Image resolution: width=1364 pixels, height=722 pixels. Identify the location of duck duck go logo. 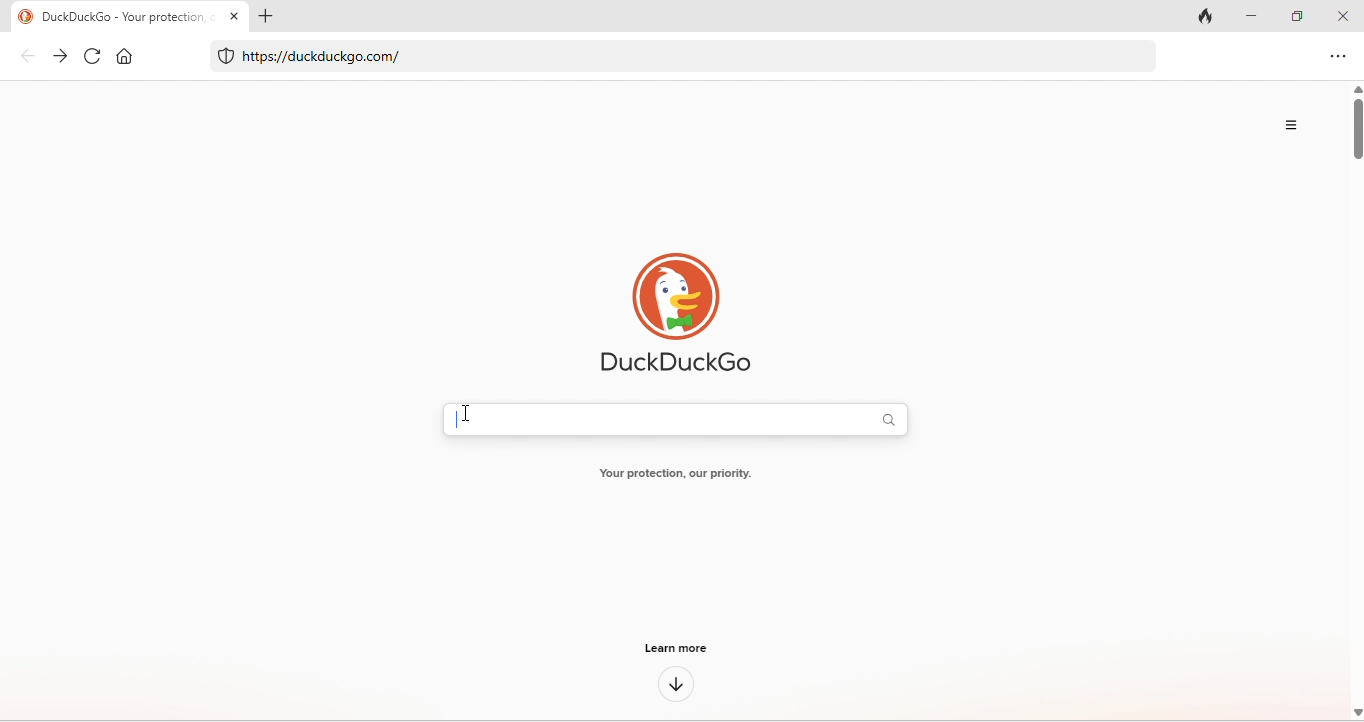
(679, 311).